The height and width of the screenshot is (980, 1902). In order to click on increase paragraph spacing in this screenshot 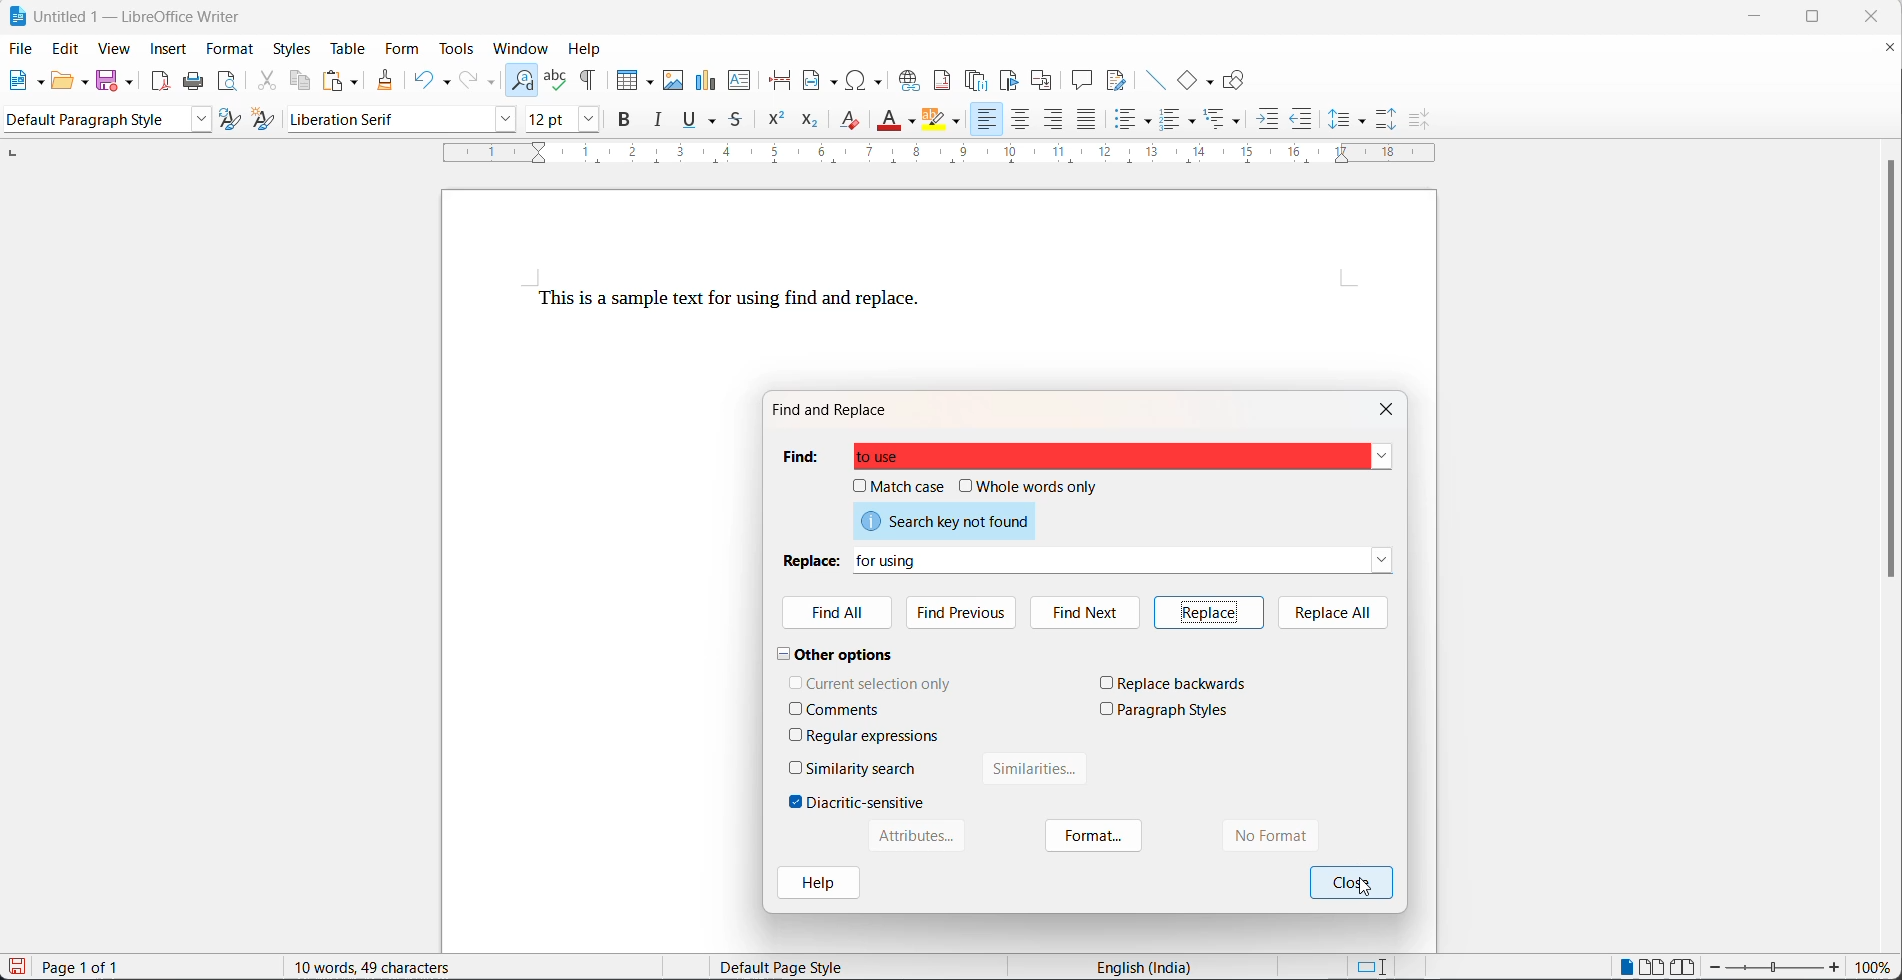, I will do `click(1387, 117)`.